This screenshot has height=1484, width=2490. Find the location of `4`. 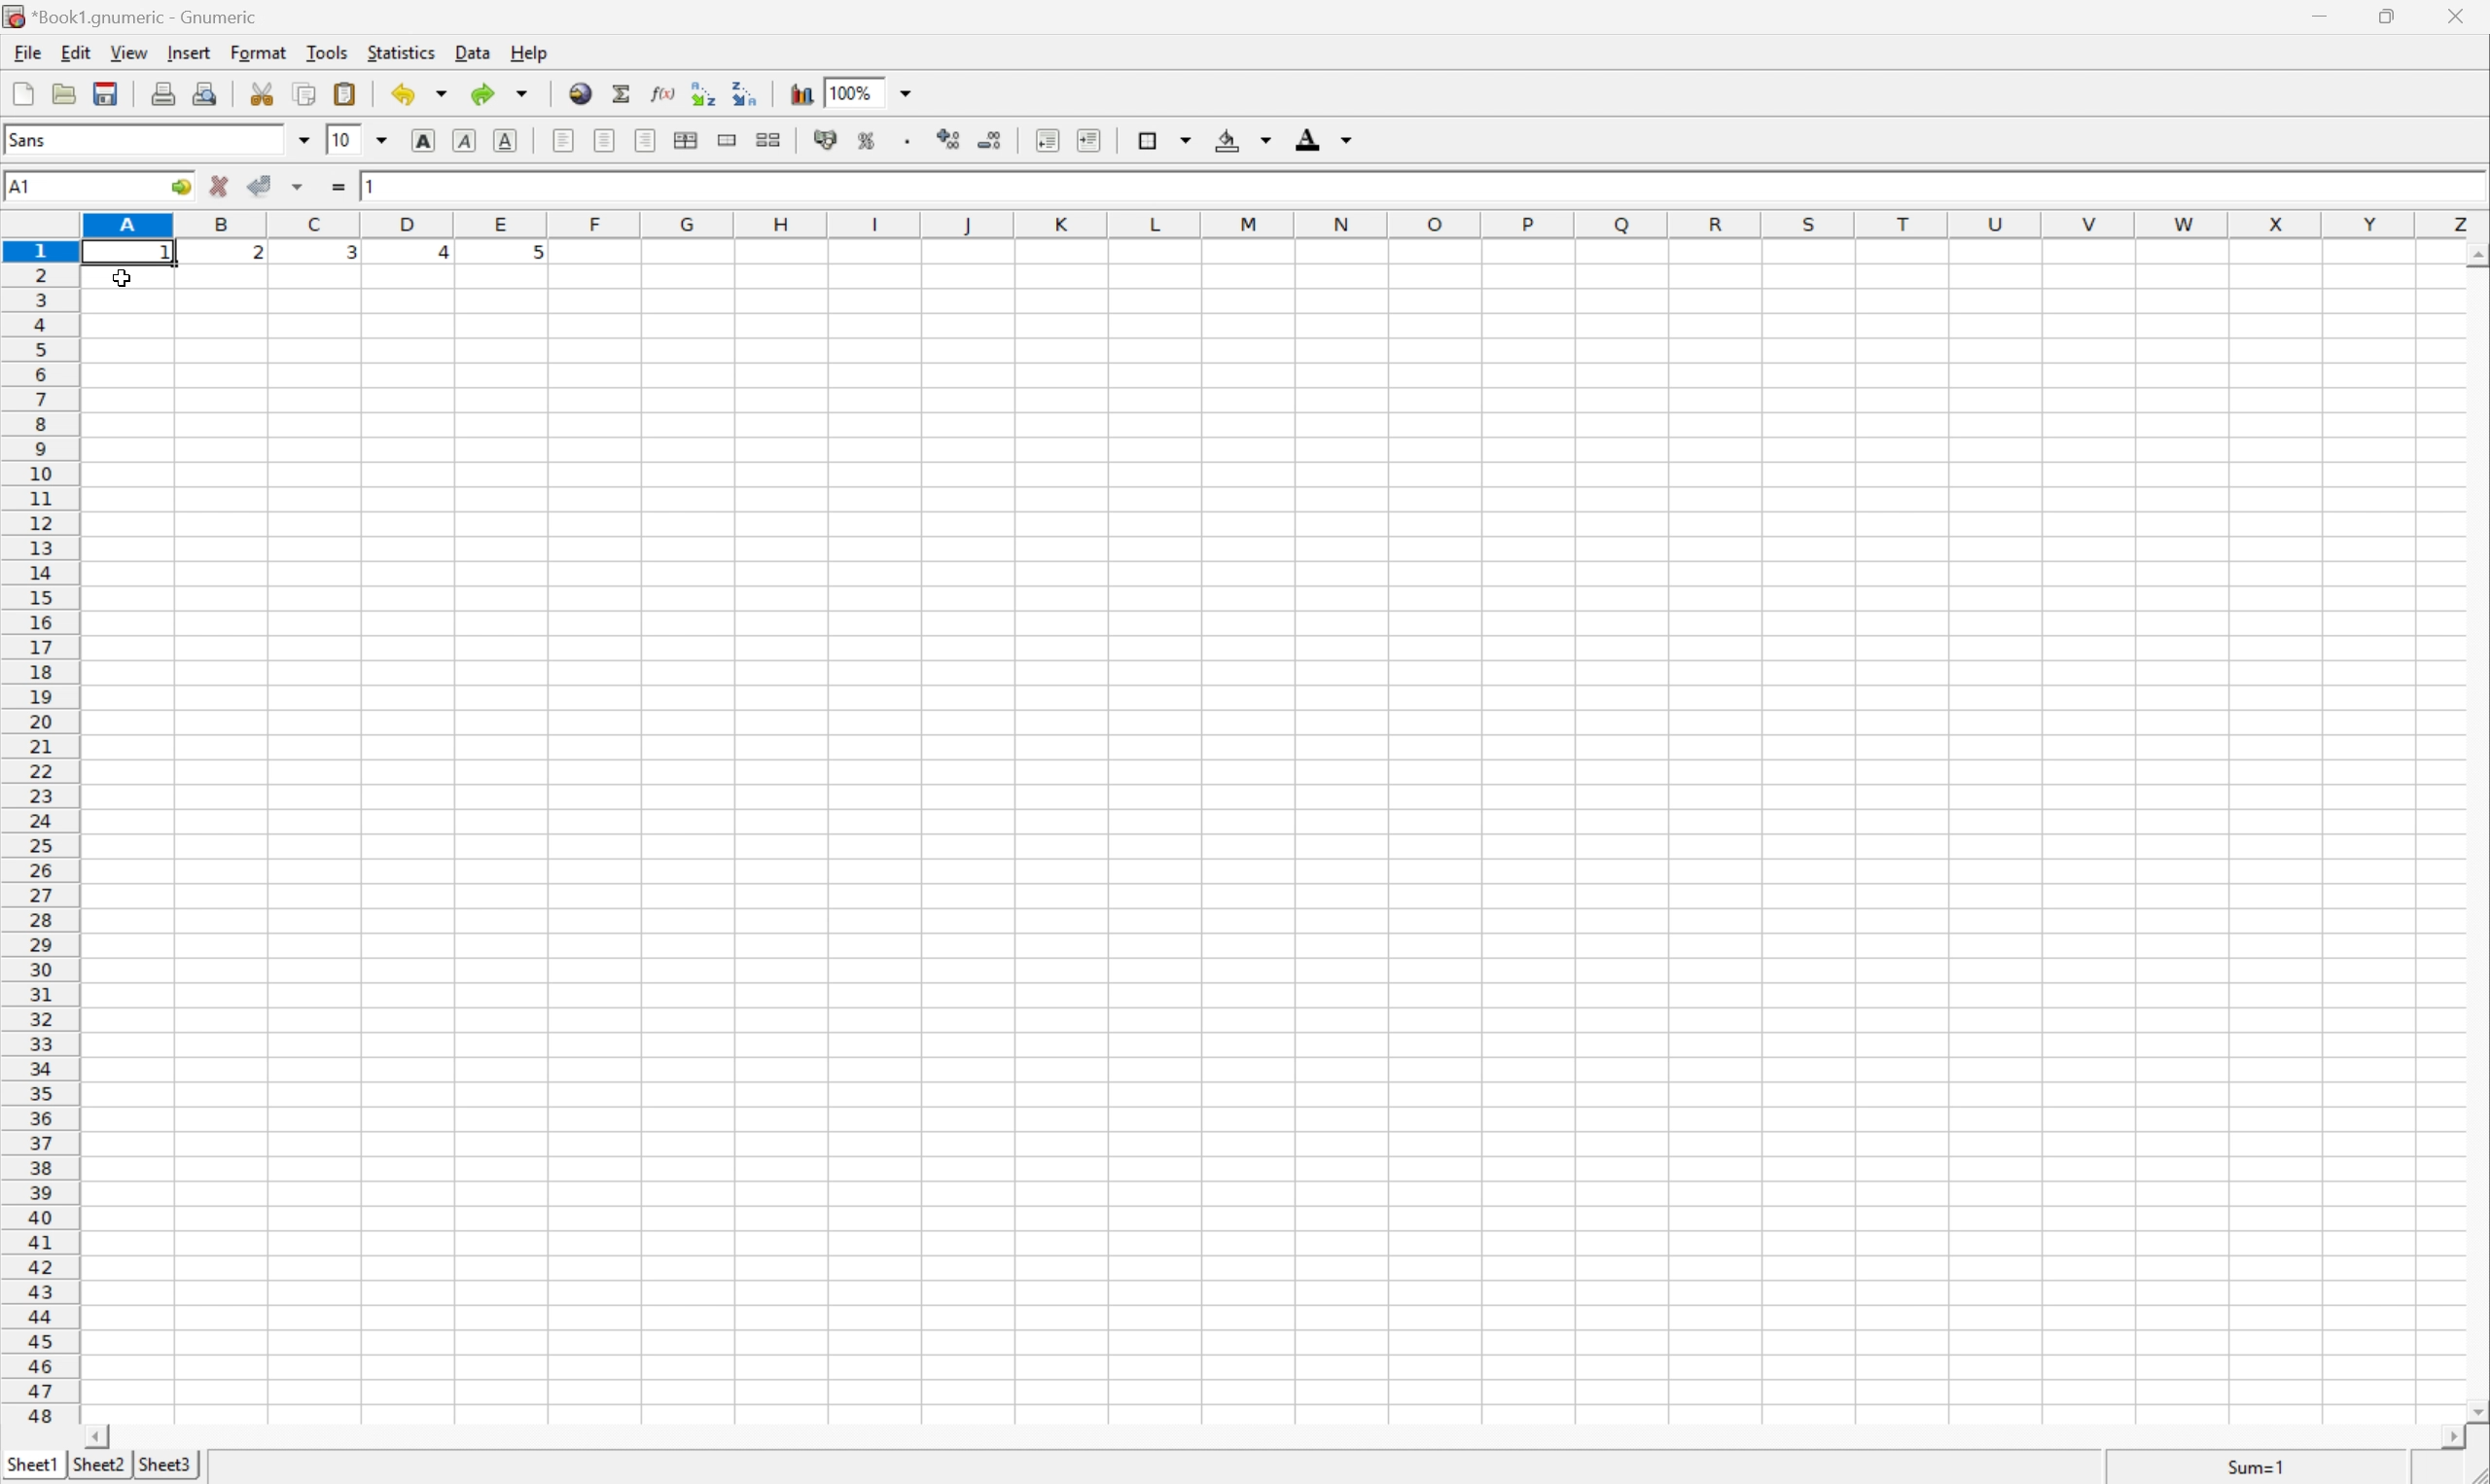

4 is located at coordinates (434, 254).